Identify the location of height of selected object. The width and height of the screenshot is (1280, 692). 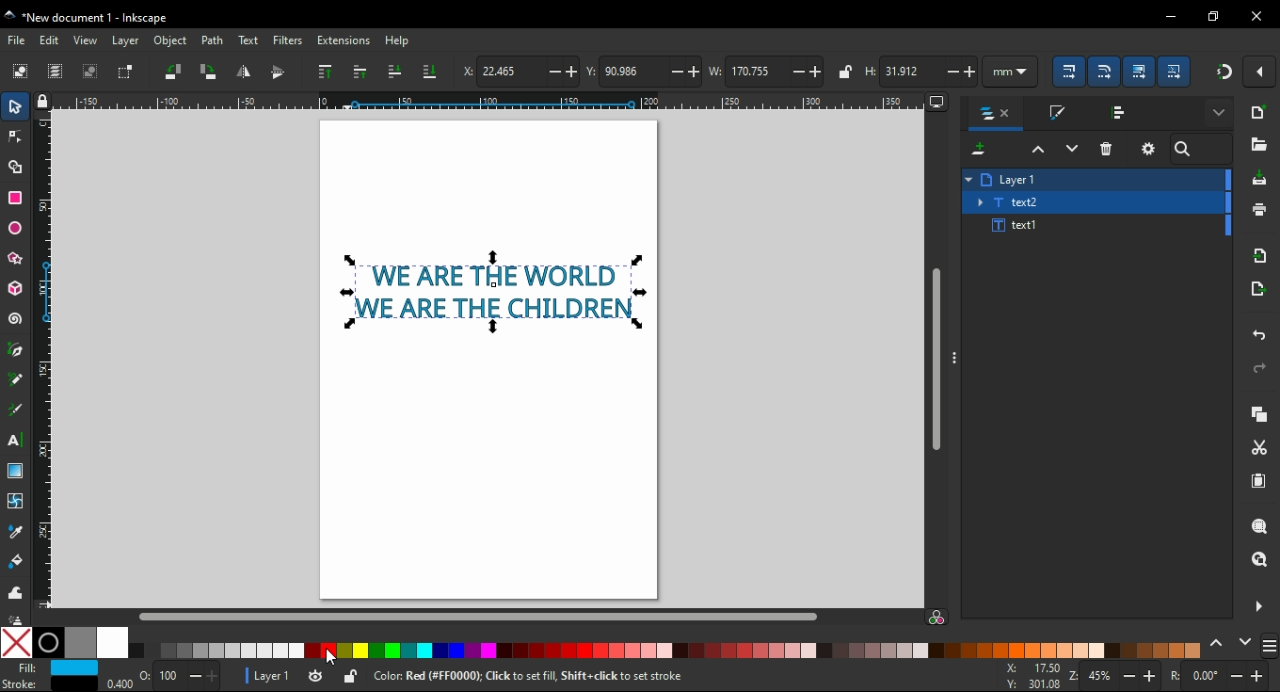
(919, 70).